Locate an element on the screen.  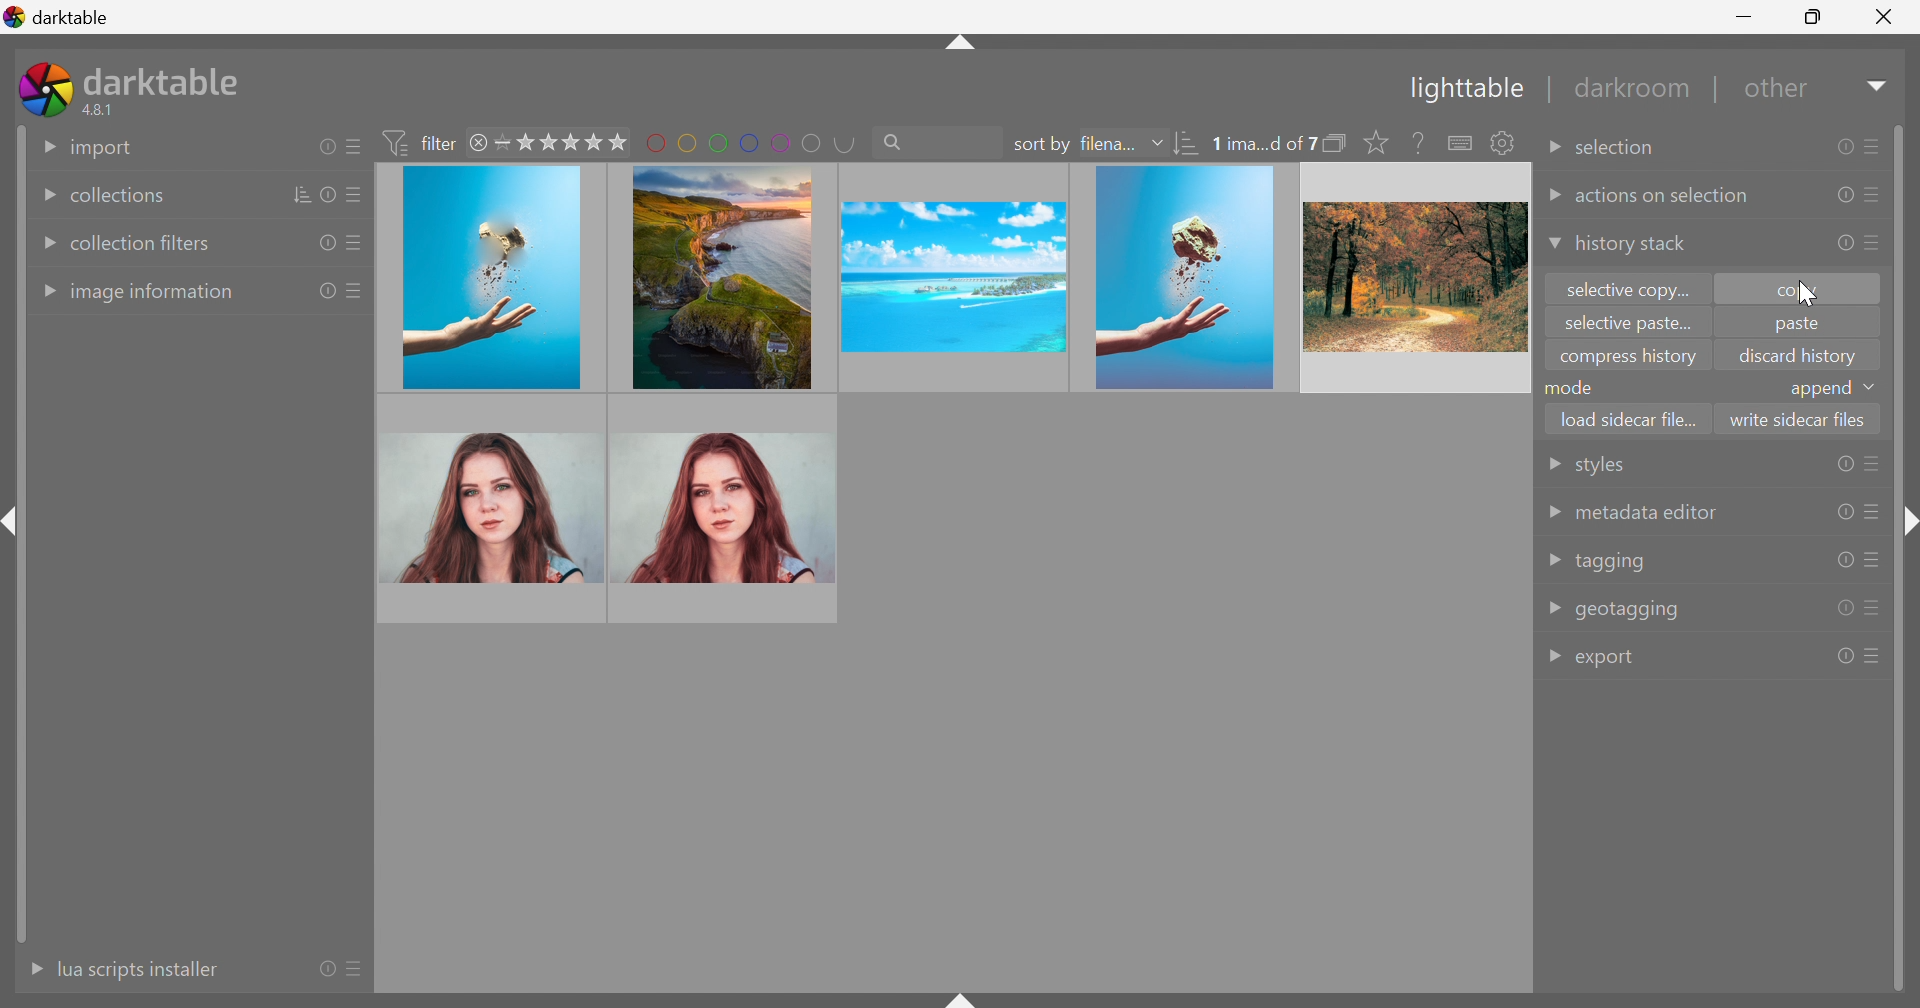
cursor is located at coordinates (1808, 294).